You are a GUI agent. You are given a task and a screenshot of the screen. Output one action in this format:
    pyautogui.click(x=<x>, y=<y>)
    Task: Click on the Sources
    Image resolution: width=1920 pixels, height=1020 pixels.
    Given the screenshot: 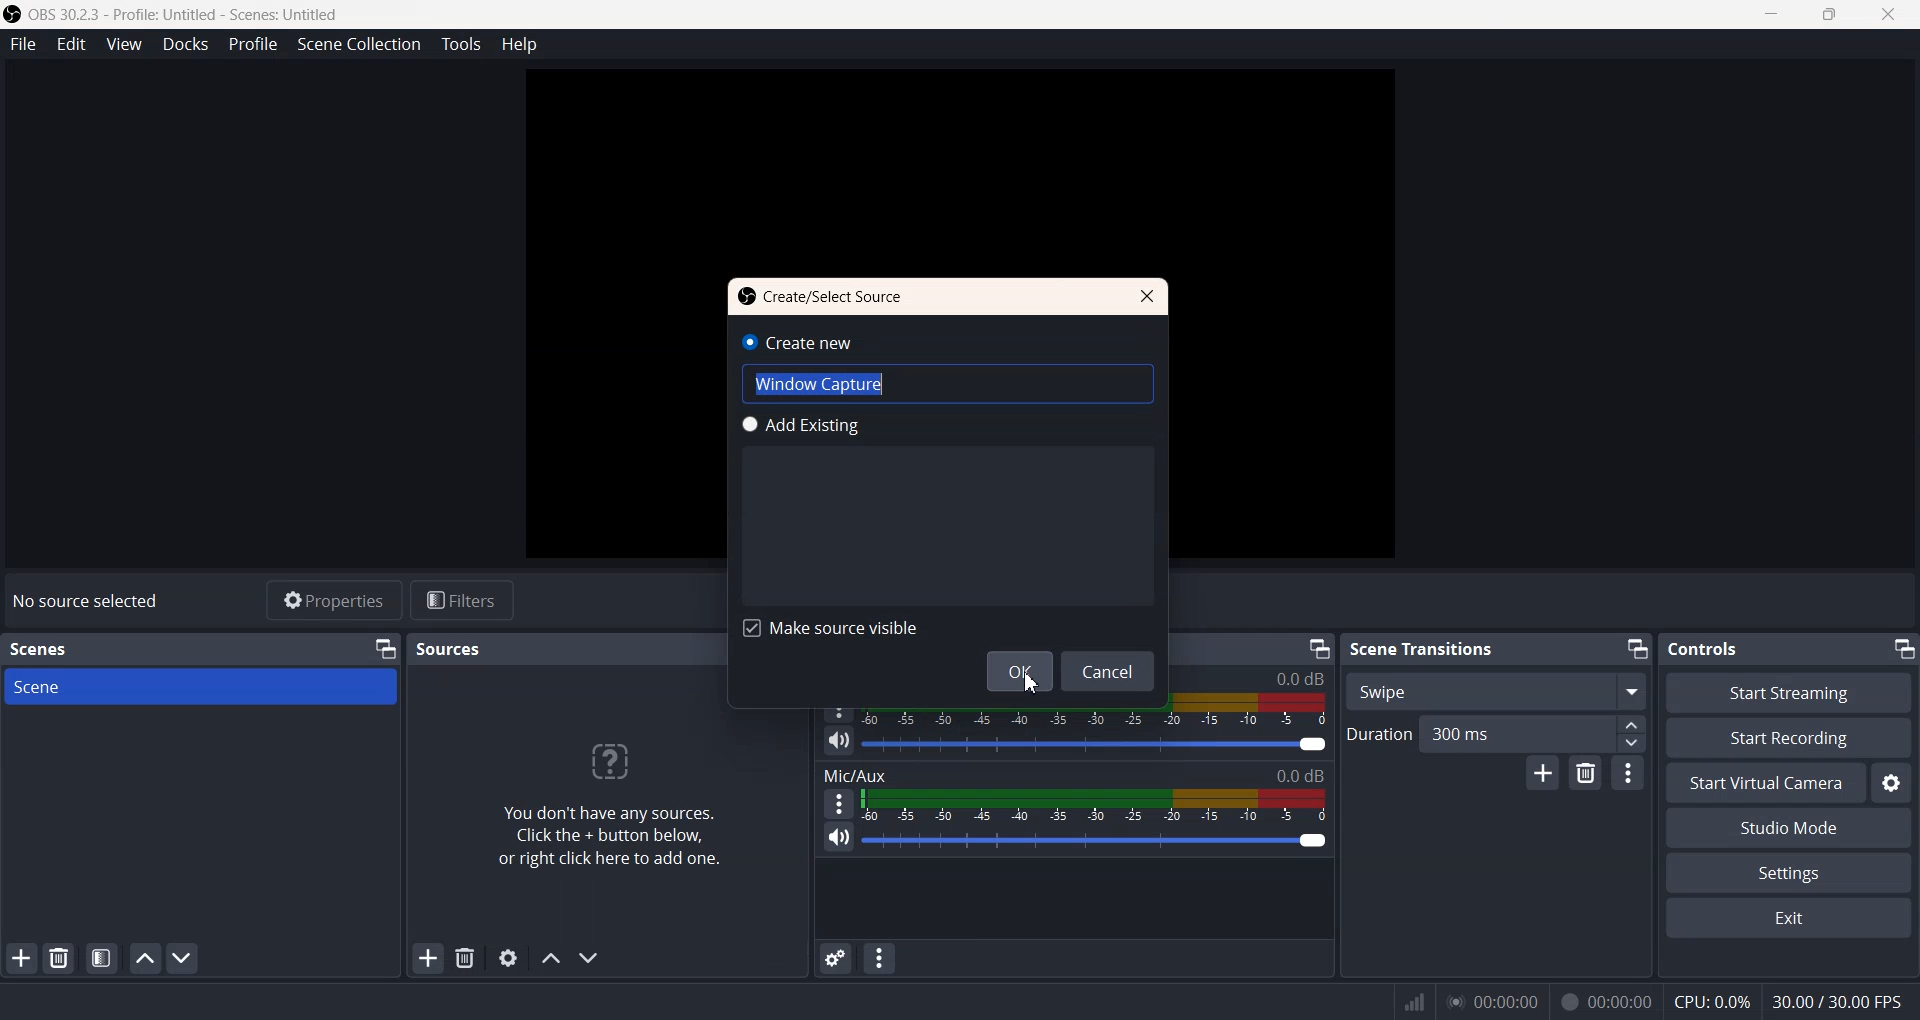 What is the action you would take?
    pyautogui.click(x=453, y=649)
    